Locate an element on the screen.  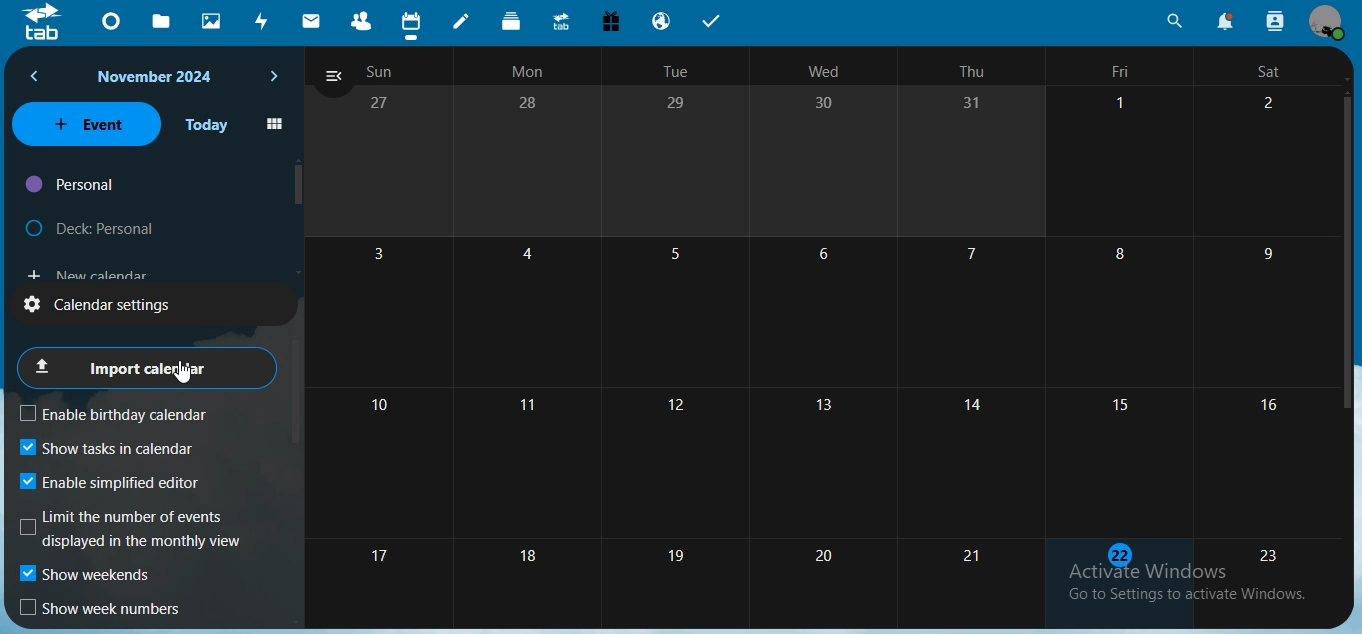
personal is located at coordinates (72, 185).